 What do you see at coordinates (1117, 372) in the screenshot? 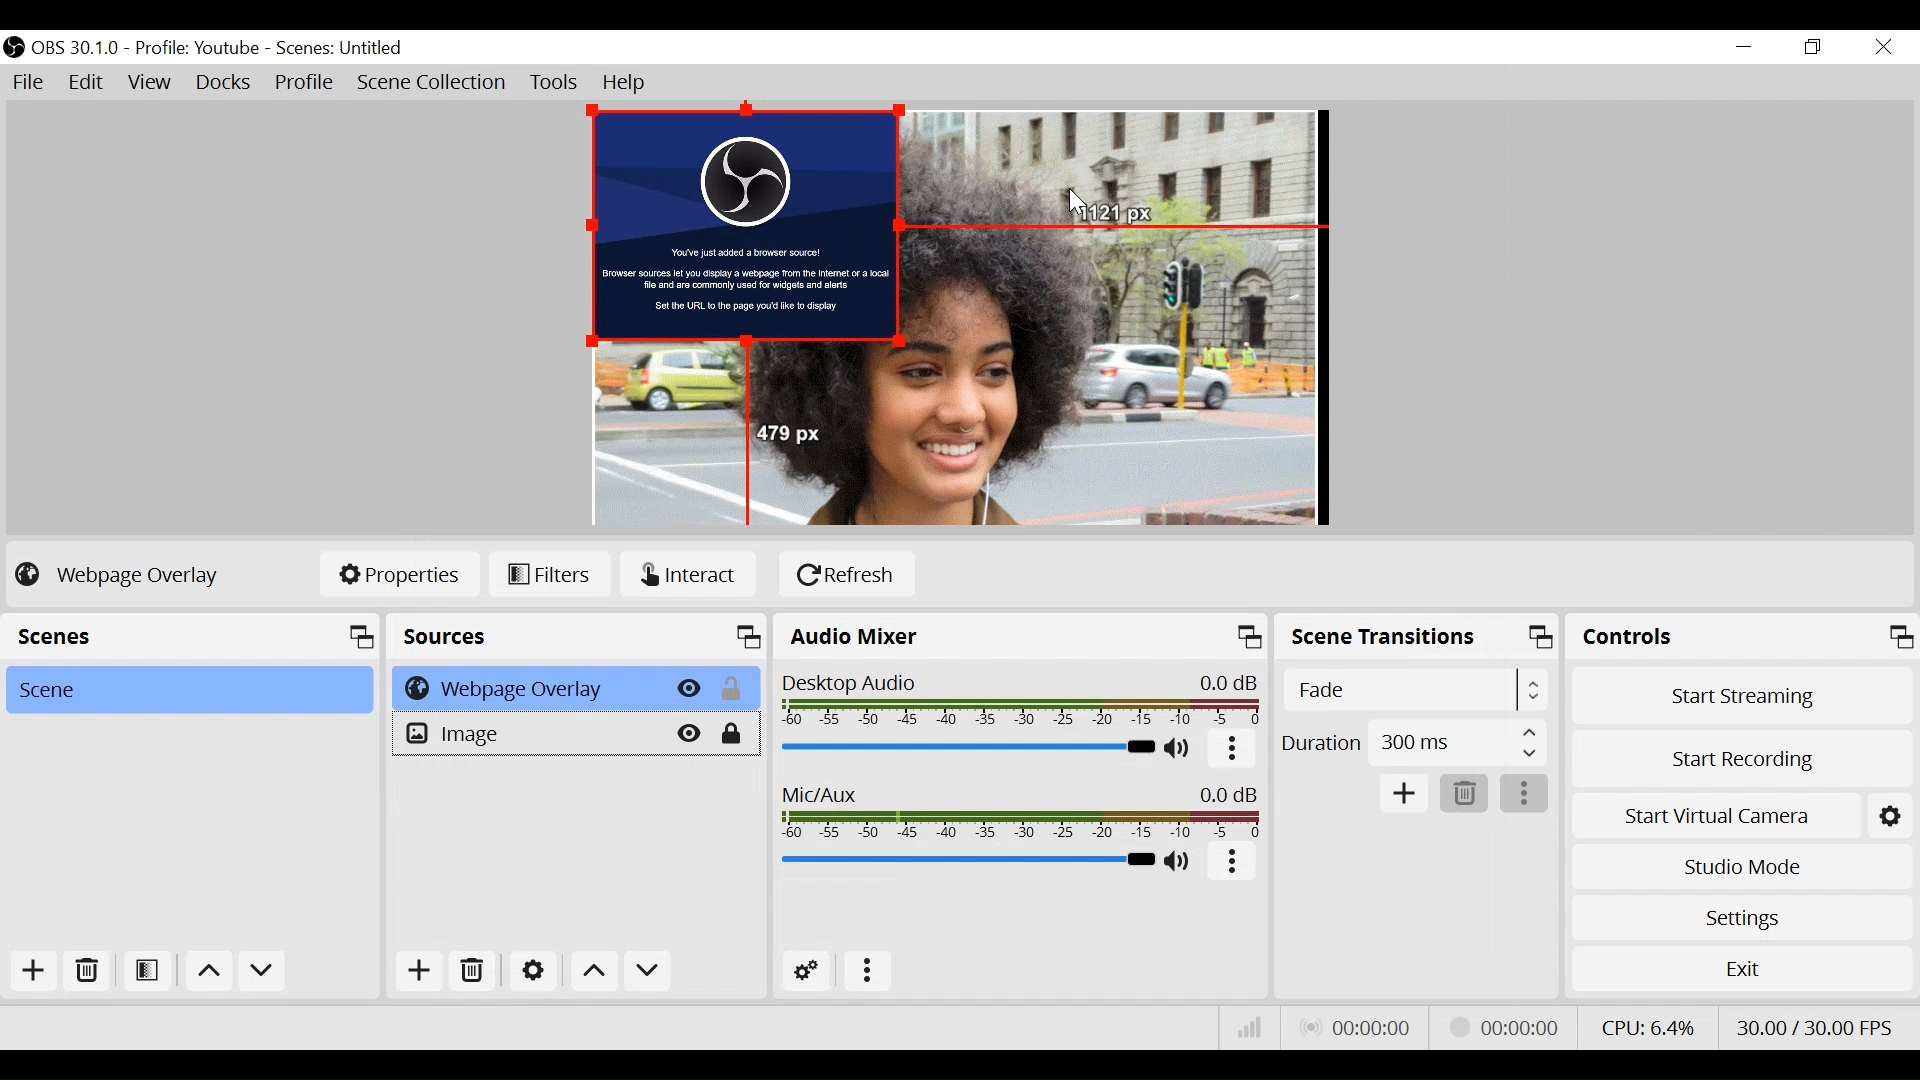
I see `Image` at bounding box center [1117, 372].